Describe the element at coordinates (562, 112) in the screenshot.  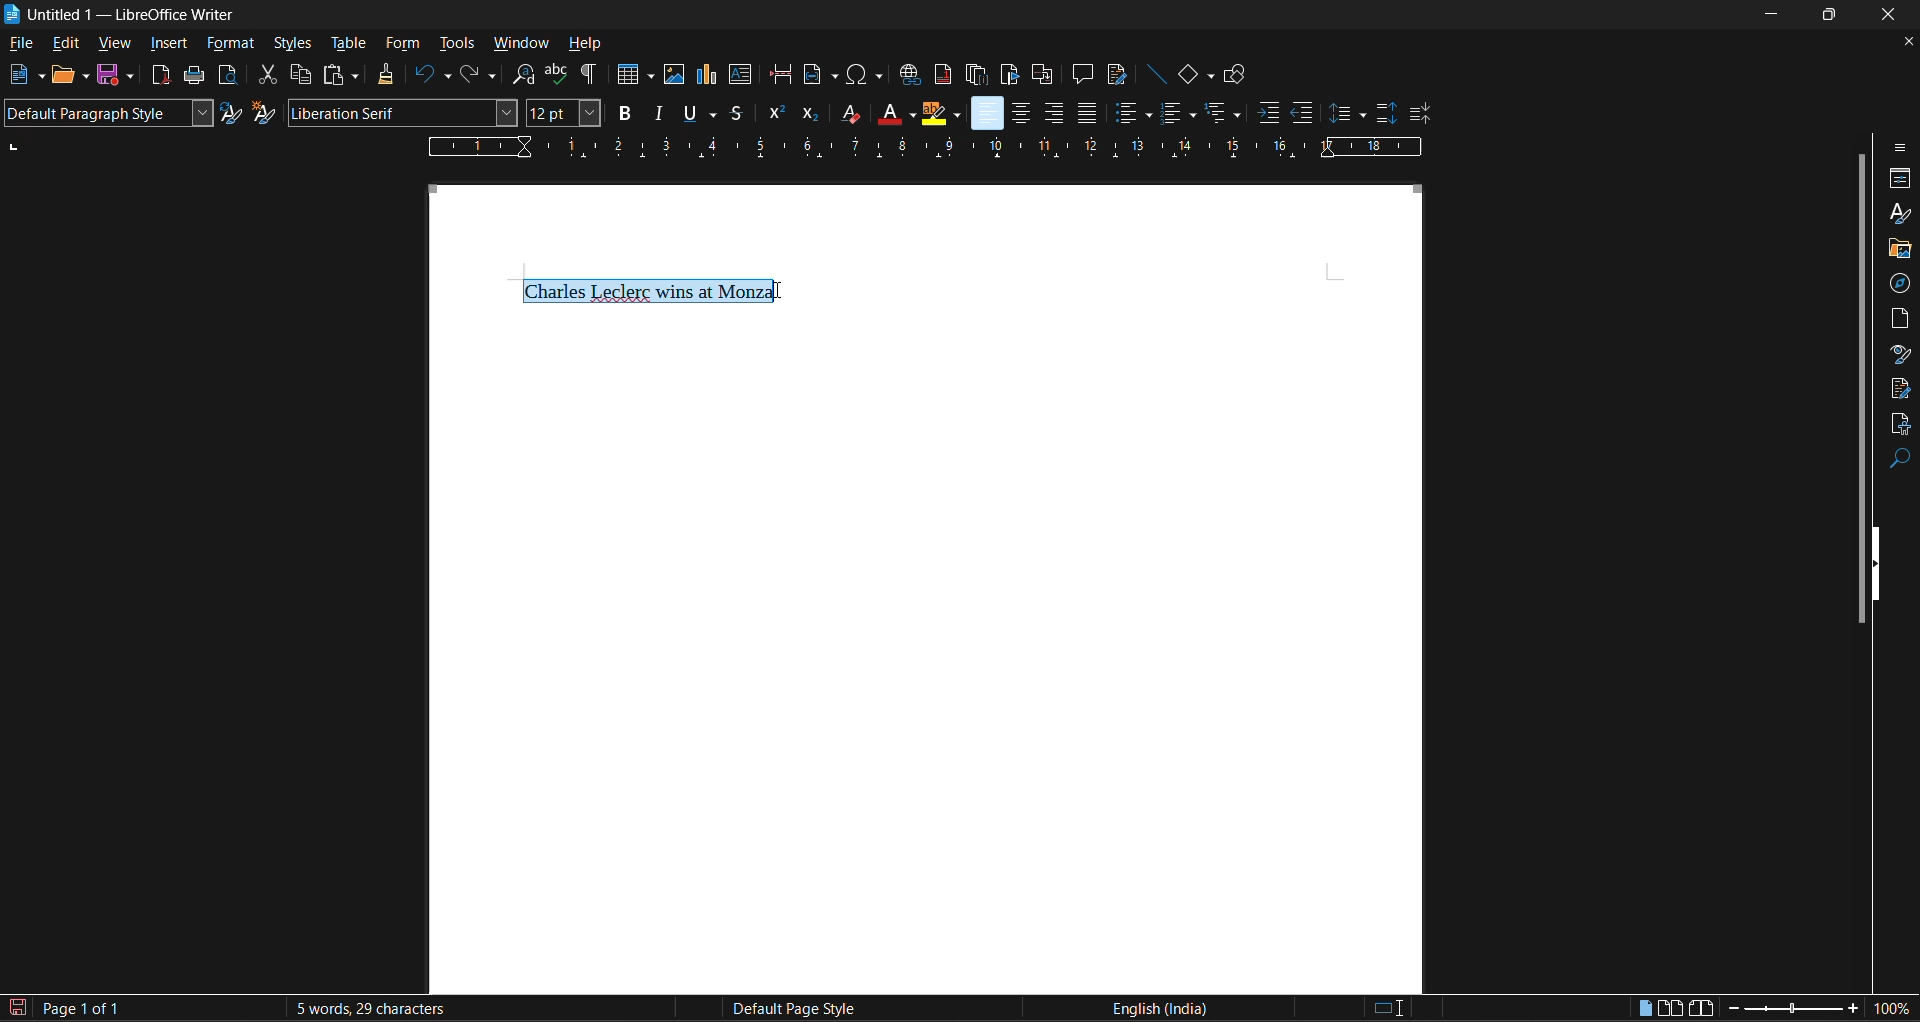
I see `font size` at that location.